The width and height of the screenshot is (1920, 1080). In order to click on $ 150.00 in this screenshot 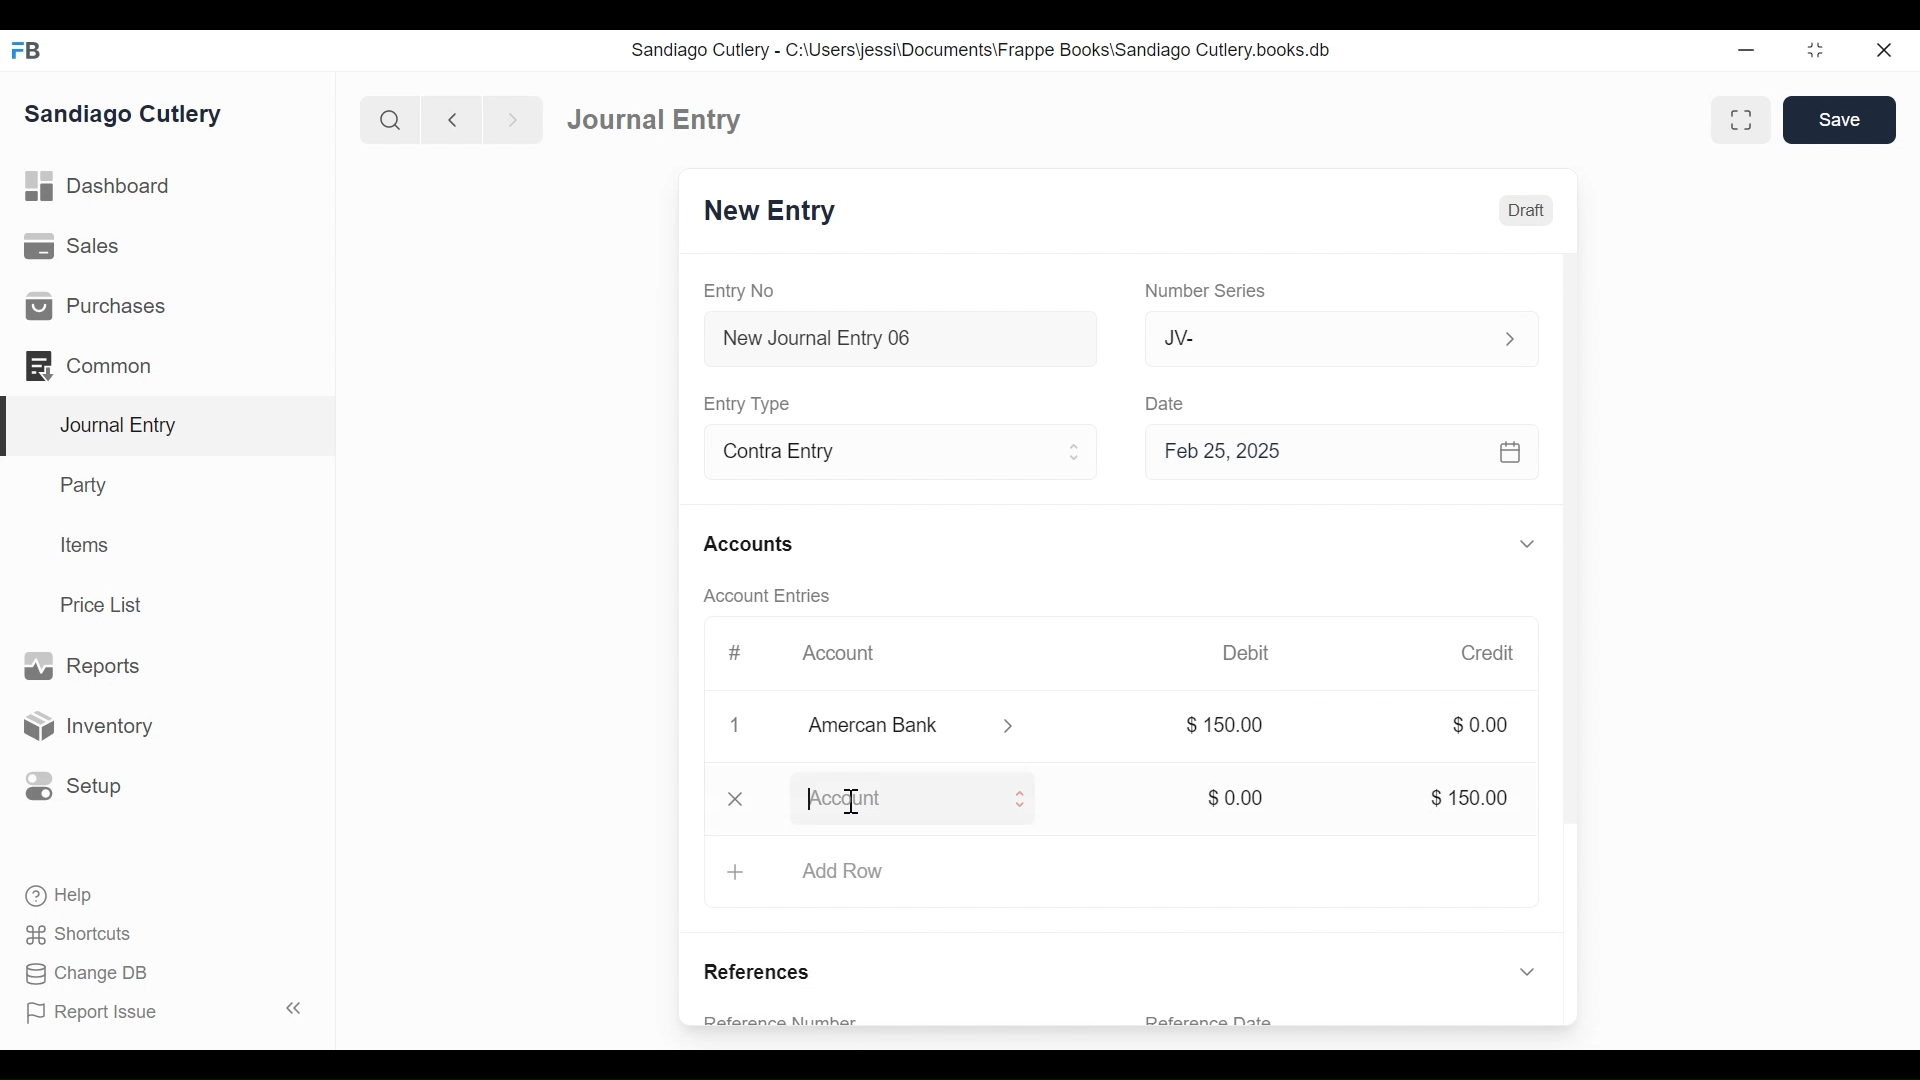, I will do `click(1468, 799)`.